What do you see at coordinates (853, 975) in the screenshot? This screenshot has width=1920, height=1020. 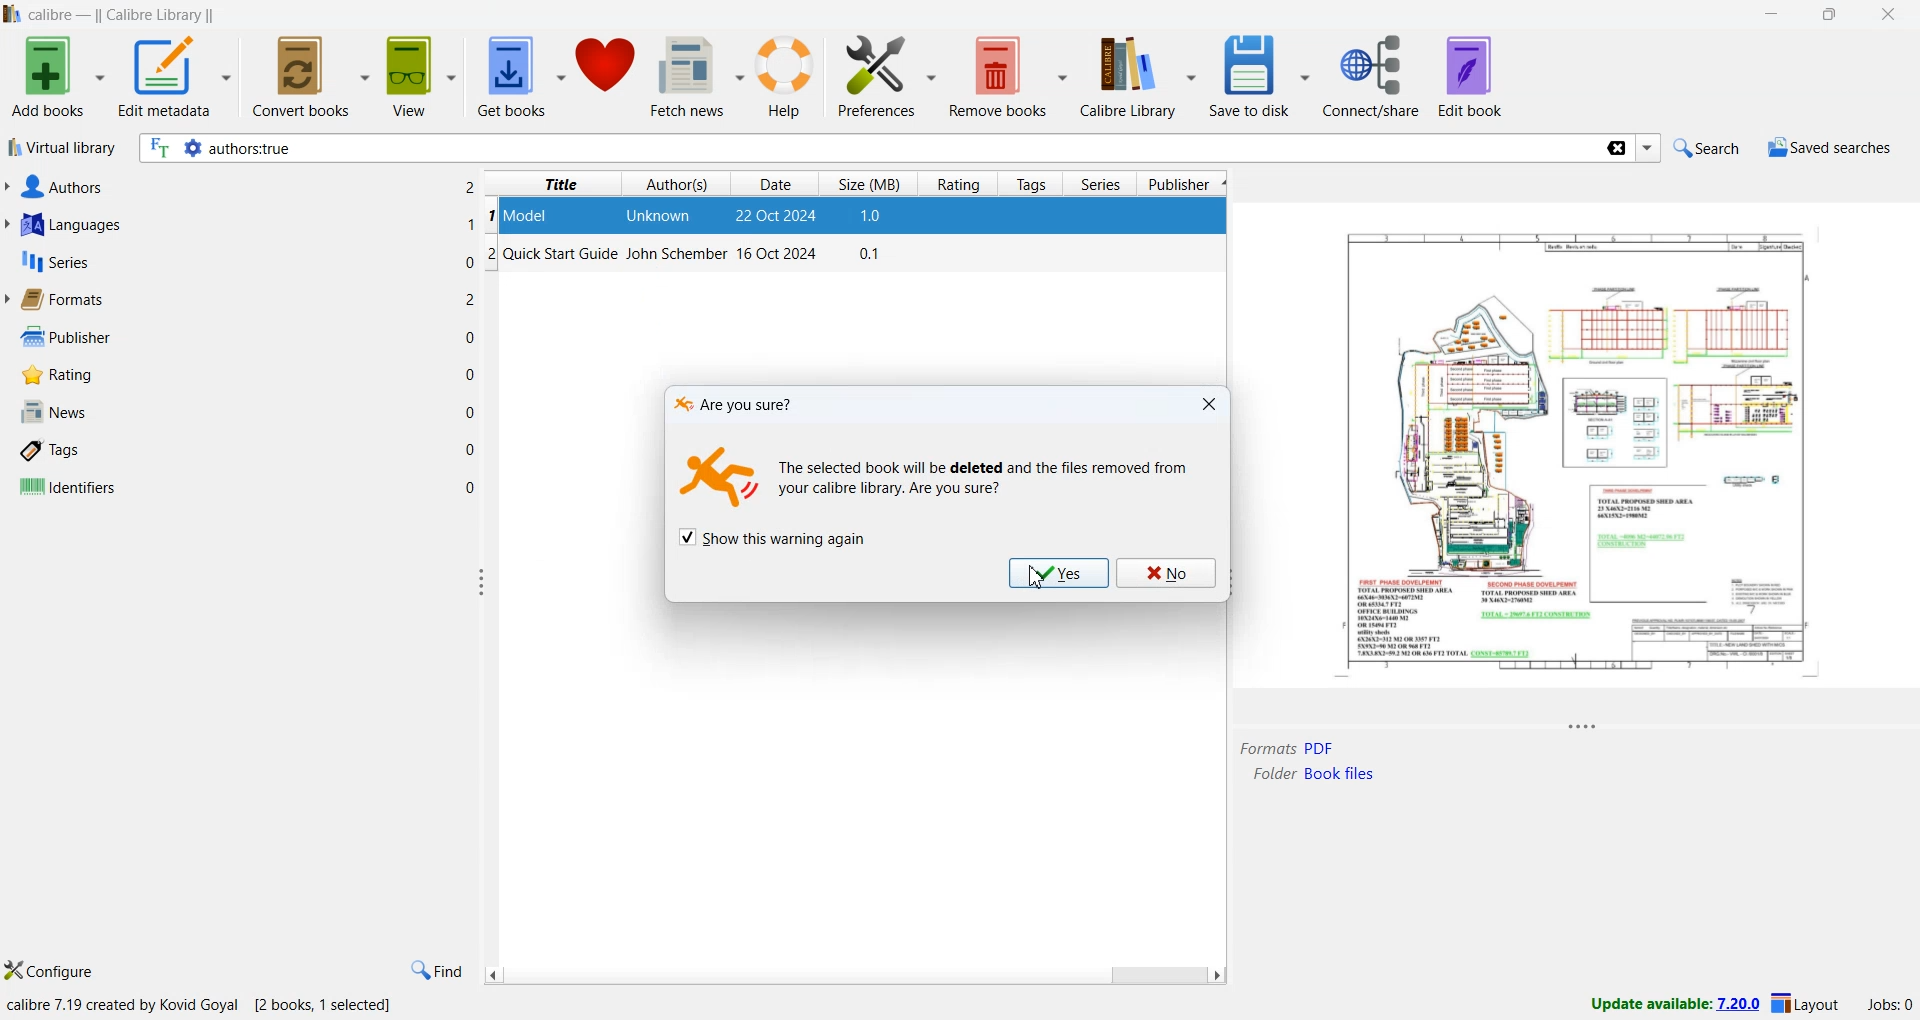 I see `Scroll` at bounding box center [853, 975].